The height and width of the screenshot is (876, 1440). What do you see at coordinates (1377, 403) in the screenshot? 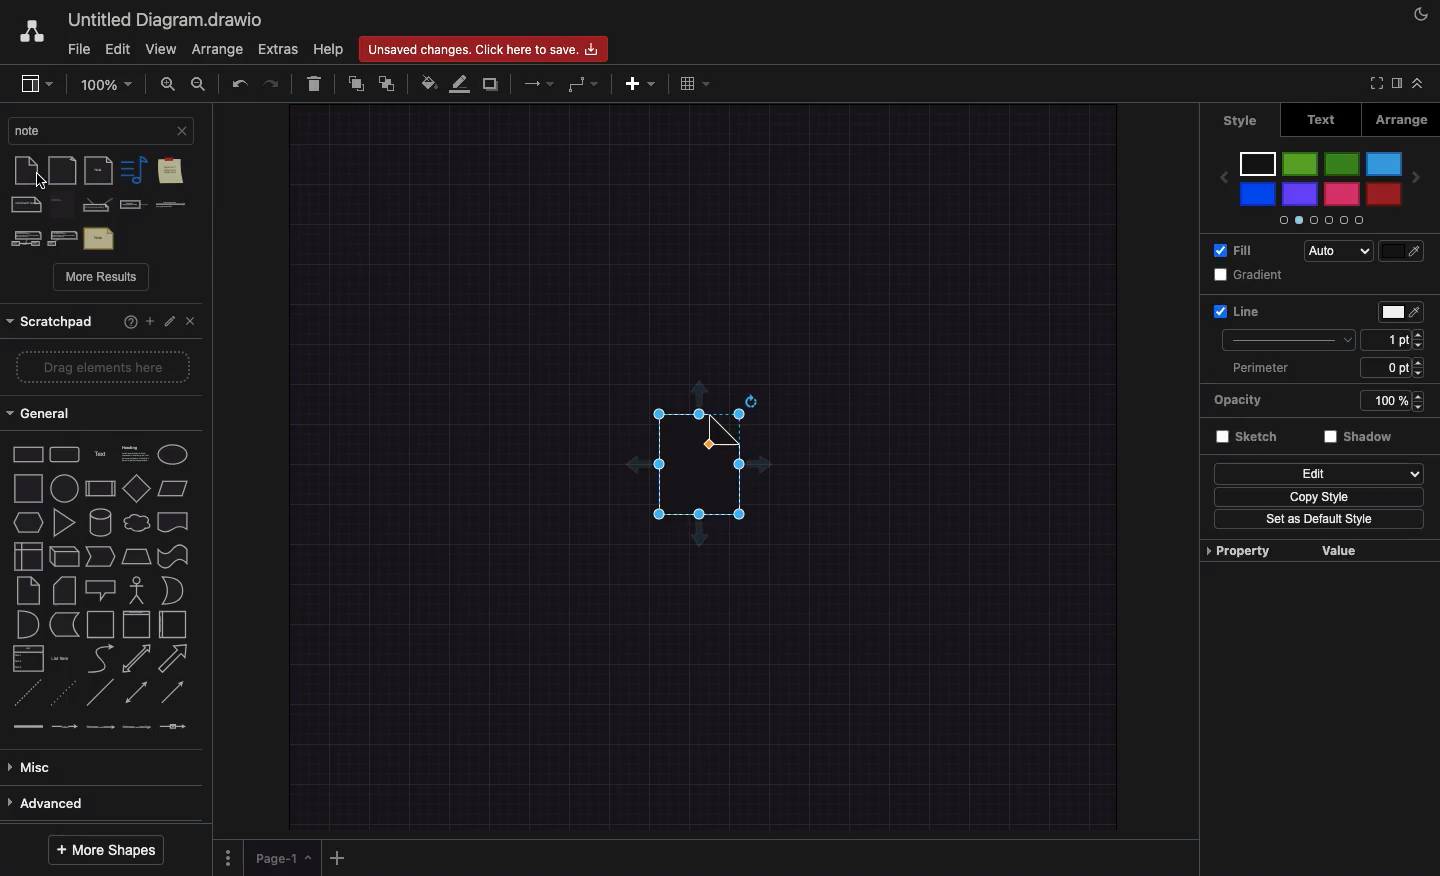
I see `edit opacity` at bounding box center [1377, 403].